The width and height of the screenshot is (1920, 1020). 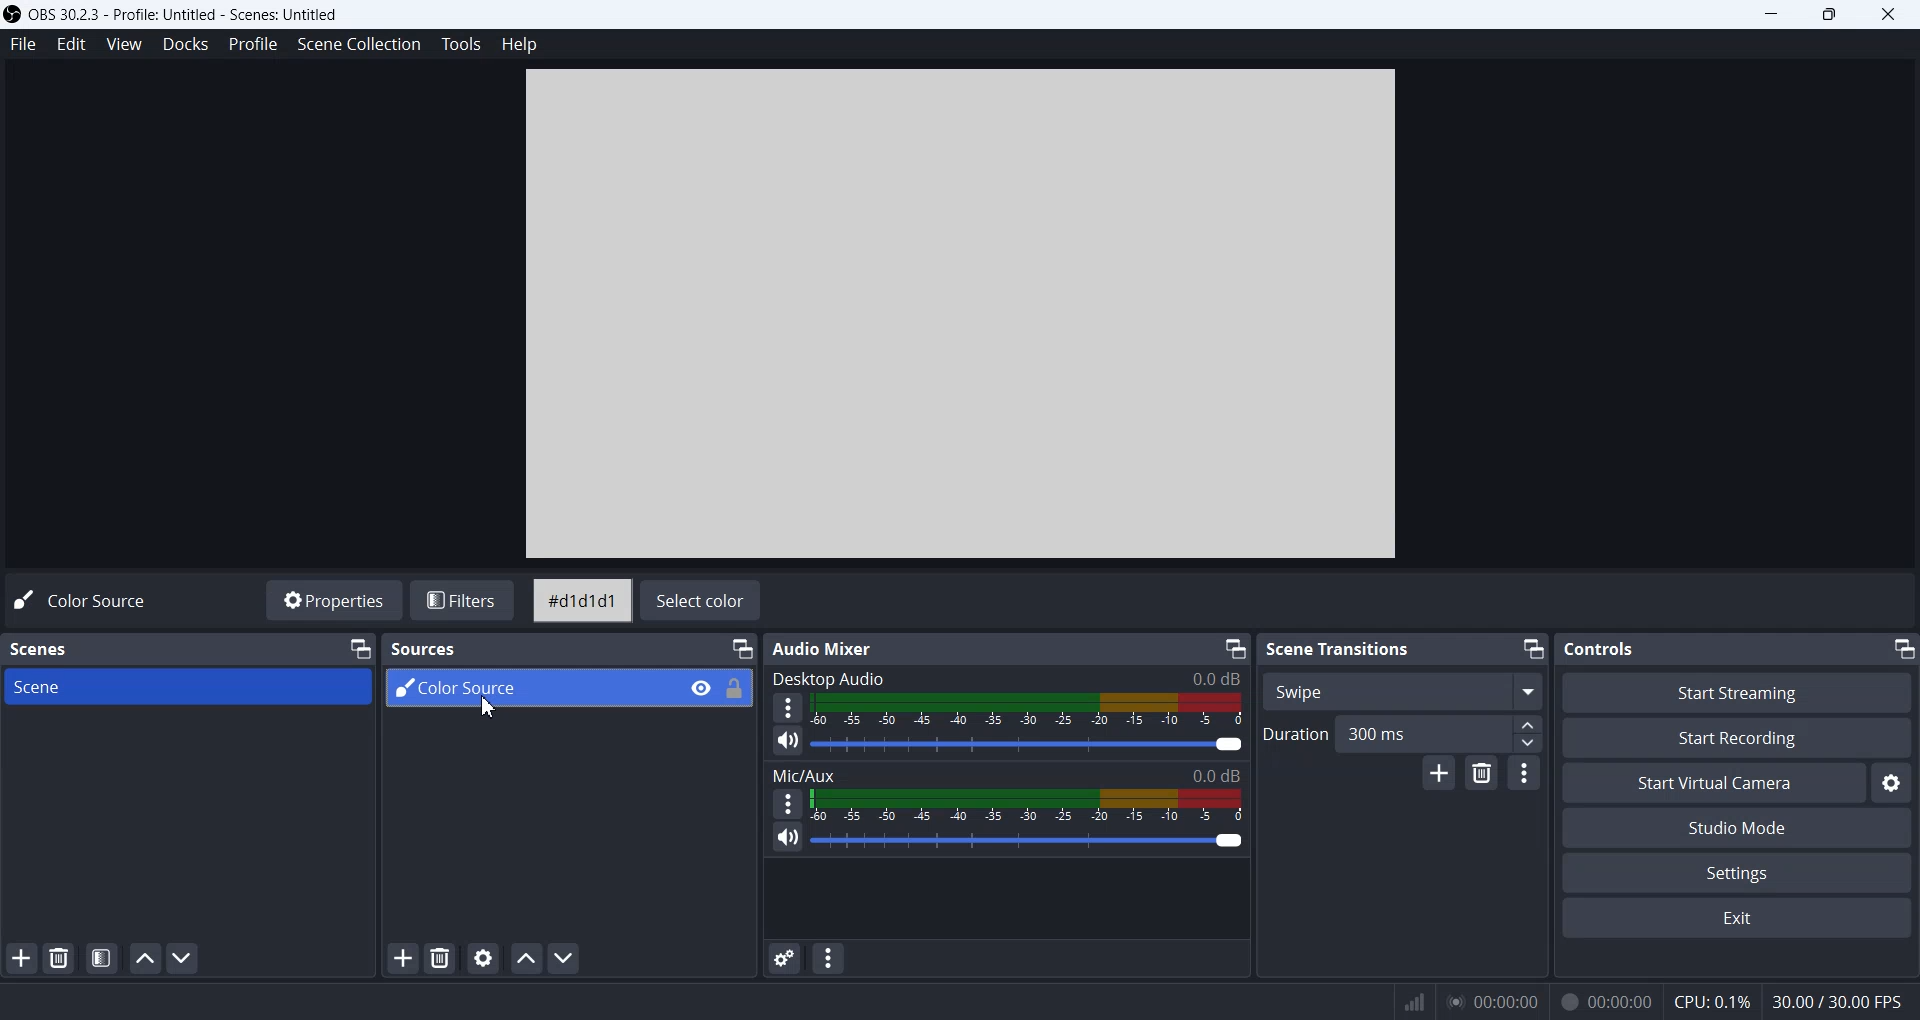 What do you see at coordinates (492, 709) in the screenshot?
I see `Cursor` at bounding box center [492, 709].